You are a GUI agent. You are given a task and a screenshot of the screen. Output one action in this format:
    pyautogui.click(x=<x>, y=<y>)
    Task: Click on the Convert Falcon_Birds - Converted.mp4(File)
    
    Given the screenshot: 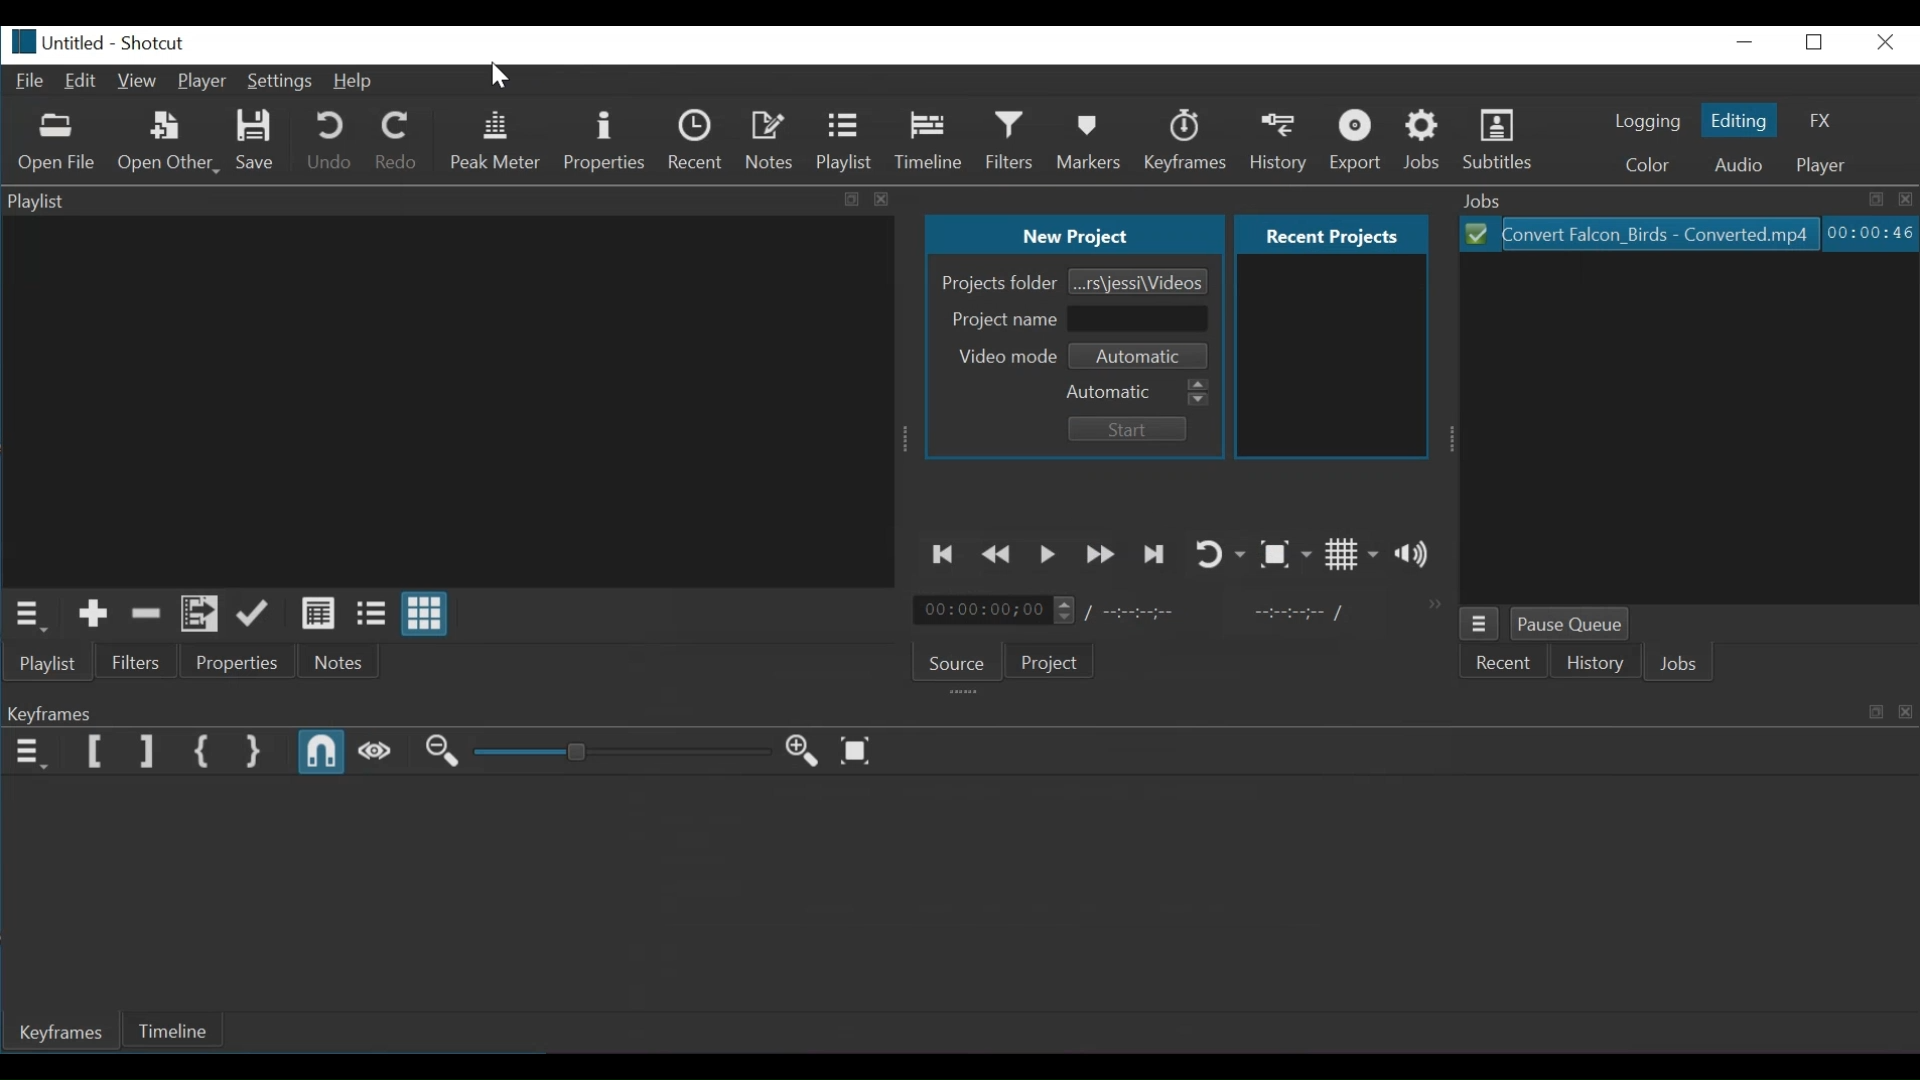 What is the action you would take?
    pyautogui.click(x=1636, y=233)
    